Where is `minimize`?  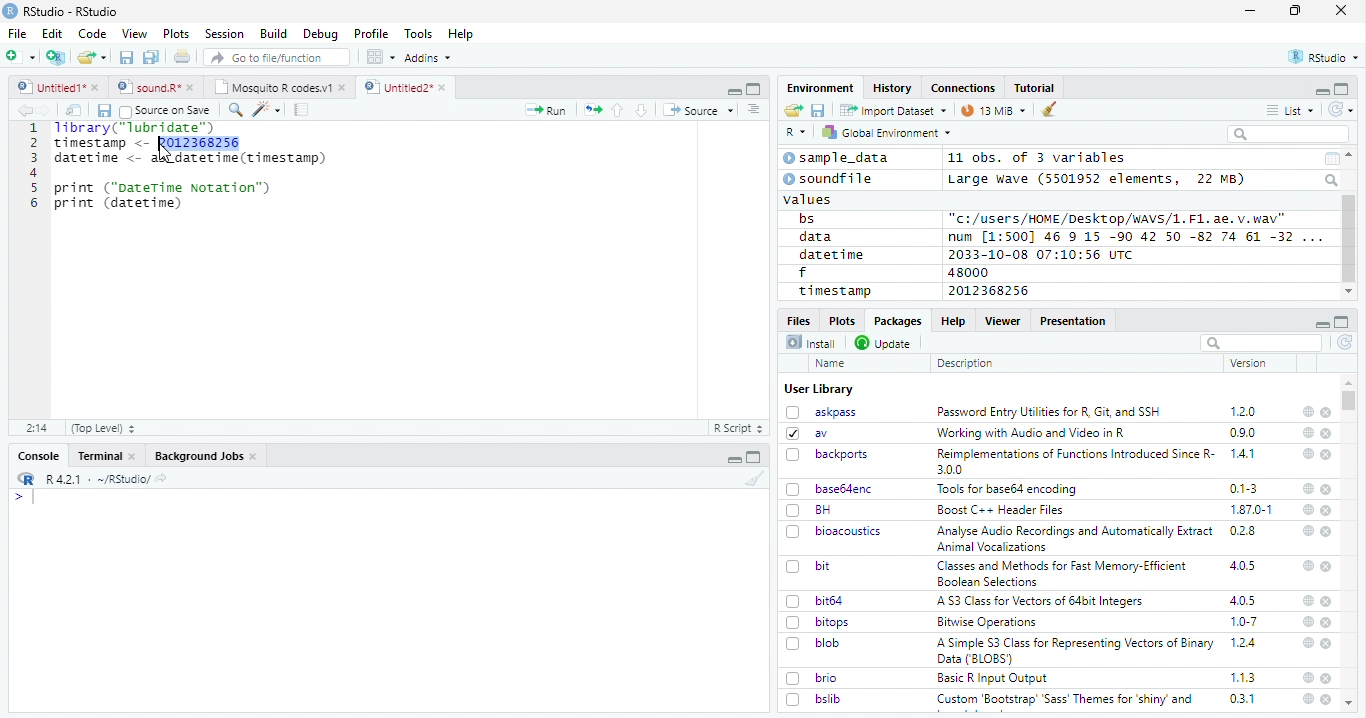 minimize is located at coordinates (1253, 11).